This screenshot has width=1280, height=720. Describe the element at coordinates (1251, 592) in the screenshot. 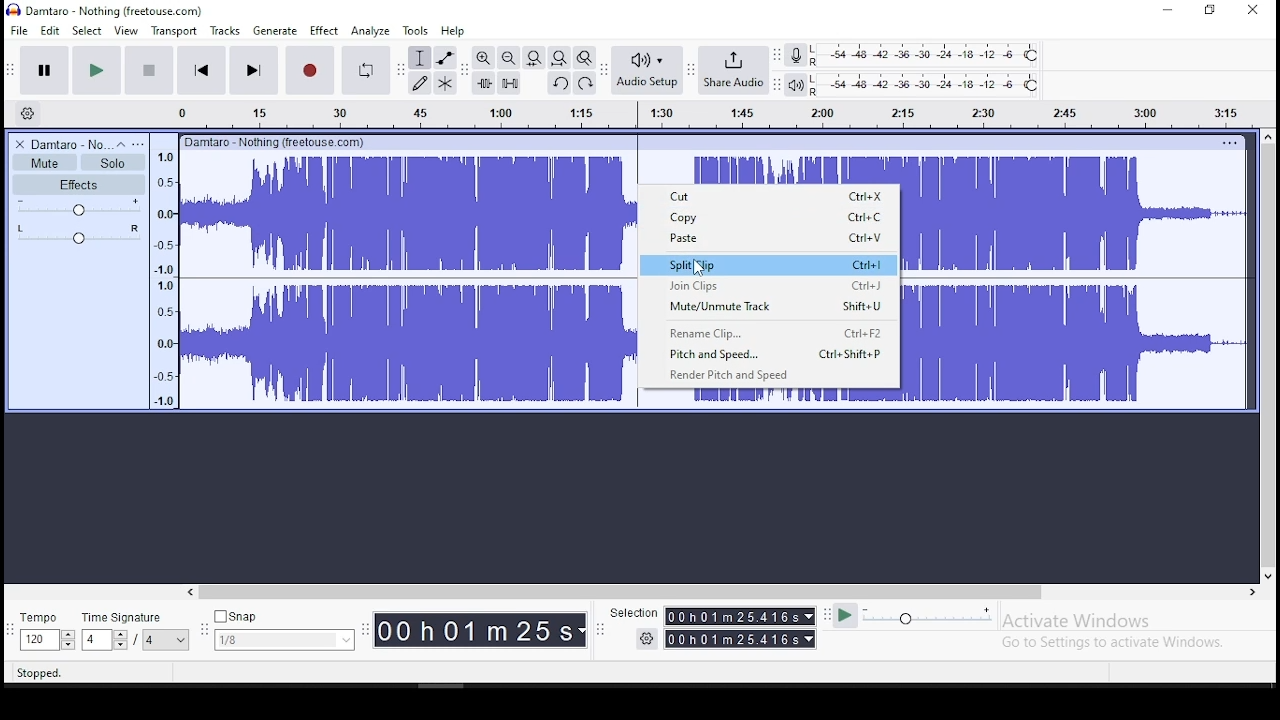

I see `scroll right` at that location.